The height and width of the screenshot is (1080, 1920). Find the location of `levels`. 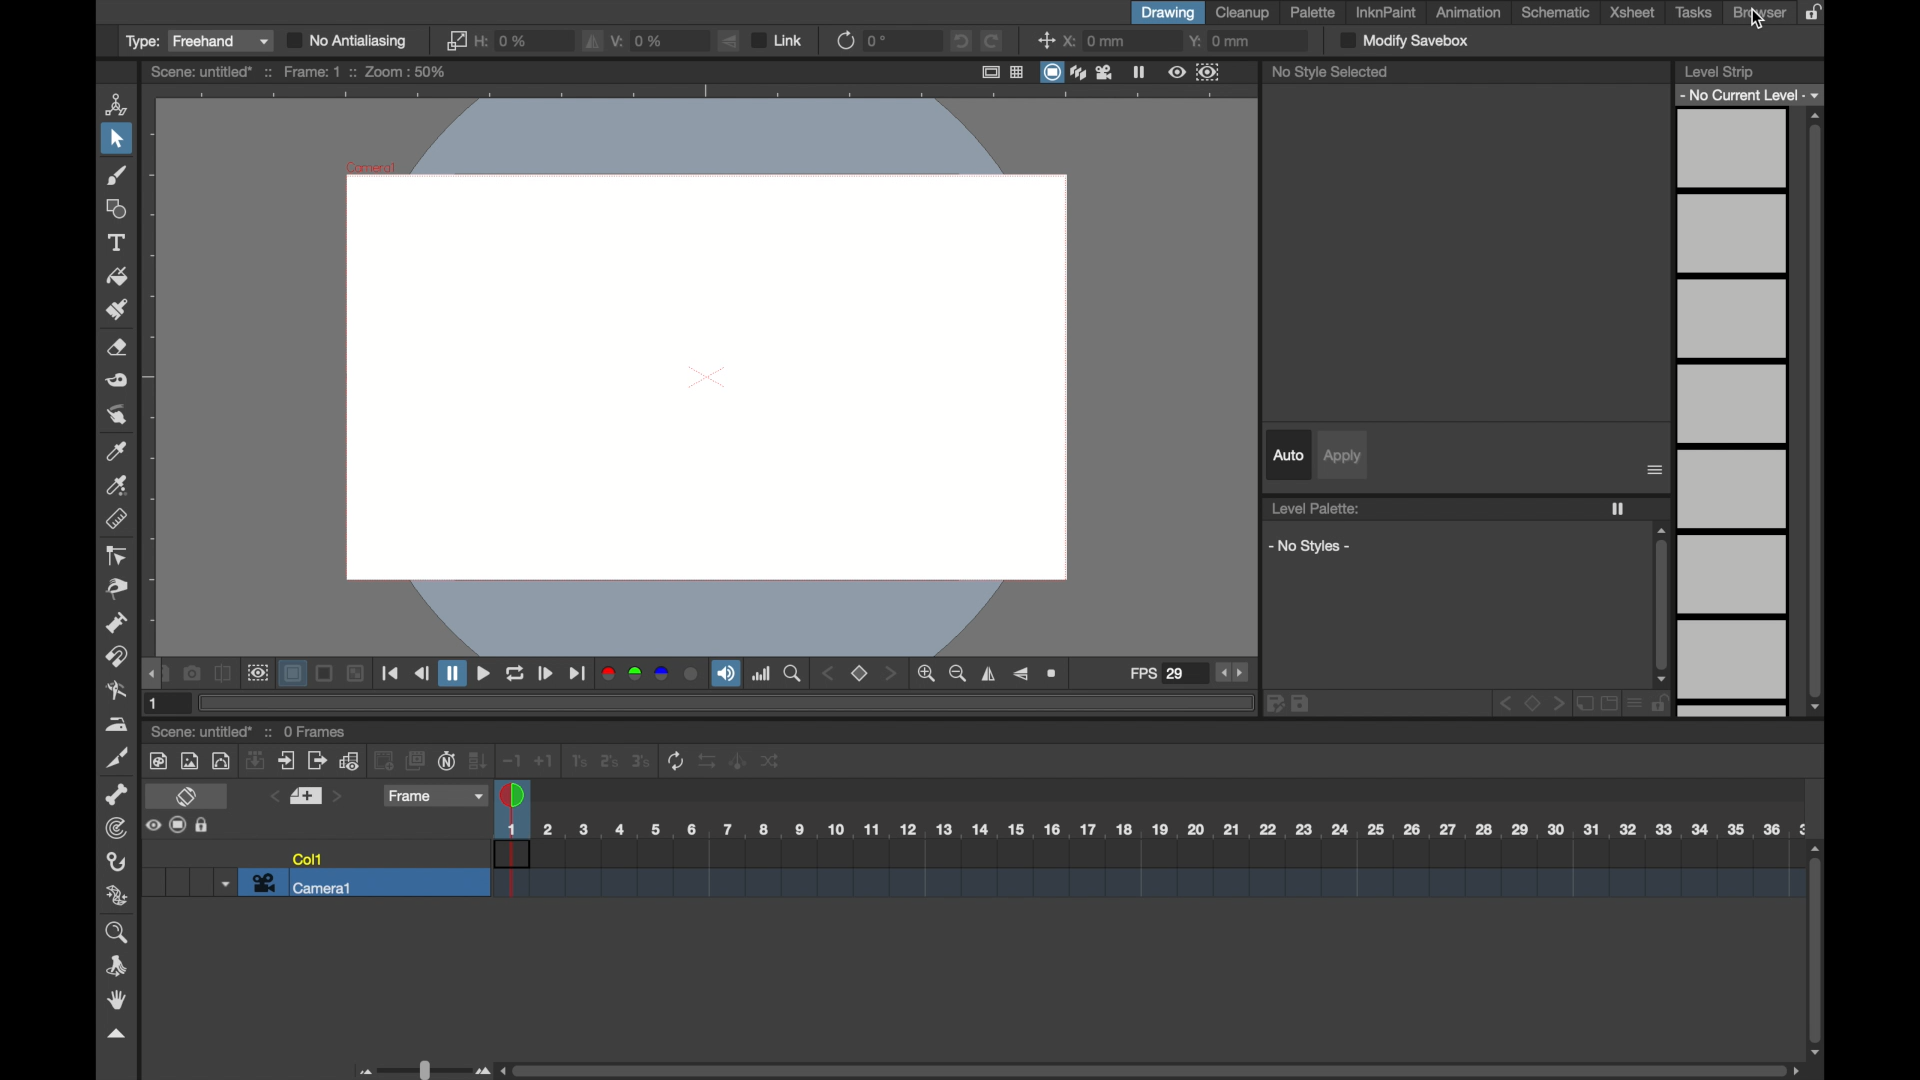

levels is located at coordinates (1751, 94).